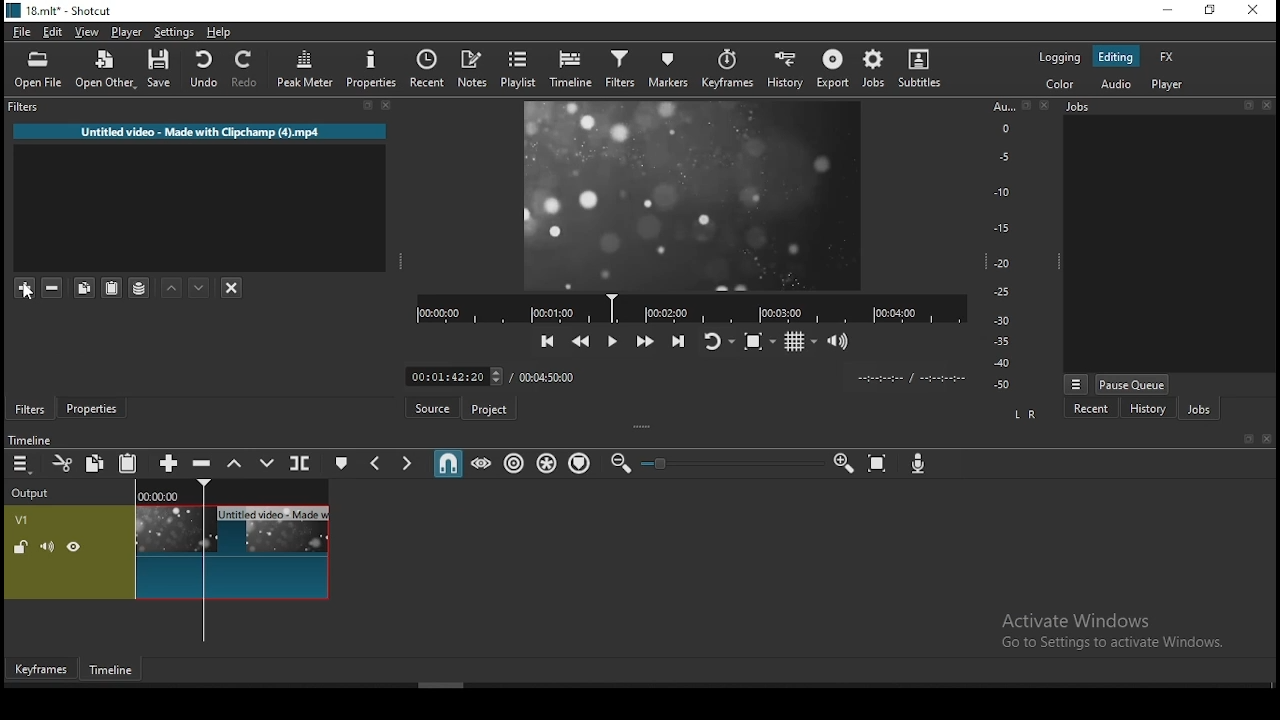 The height and width of the screenshot is (720, 1280). What do you see at coordinates (22, 462) in the screenshot?
I see `timeline settings` at bounding box center [22, 462].